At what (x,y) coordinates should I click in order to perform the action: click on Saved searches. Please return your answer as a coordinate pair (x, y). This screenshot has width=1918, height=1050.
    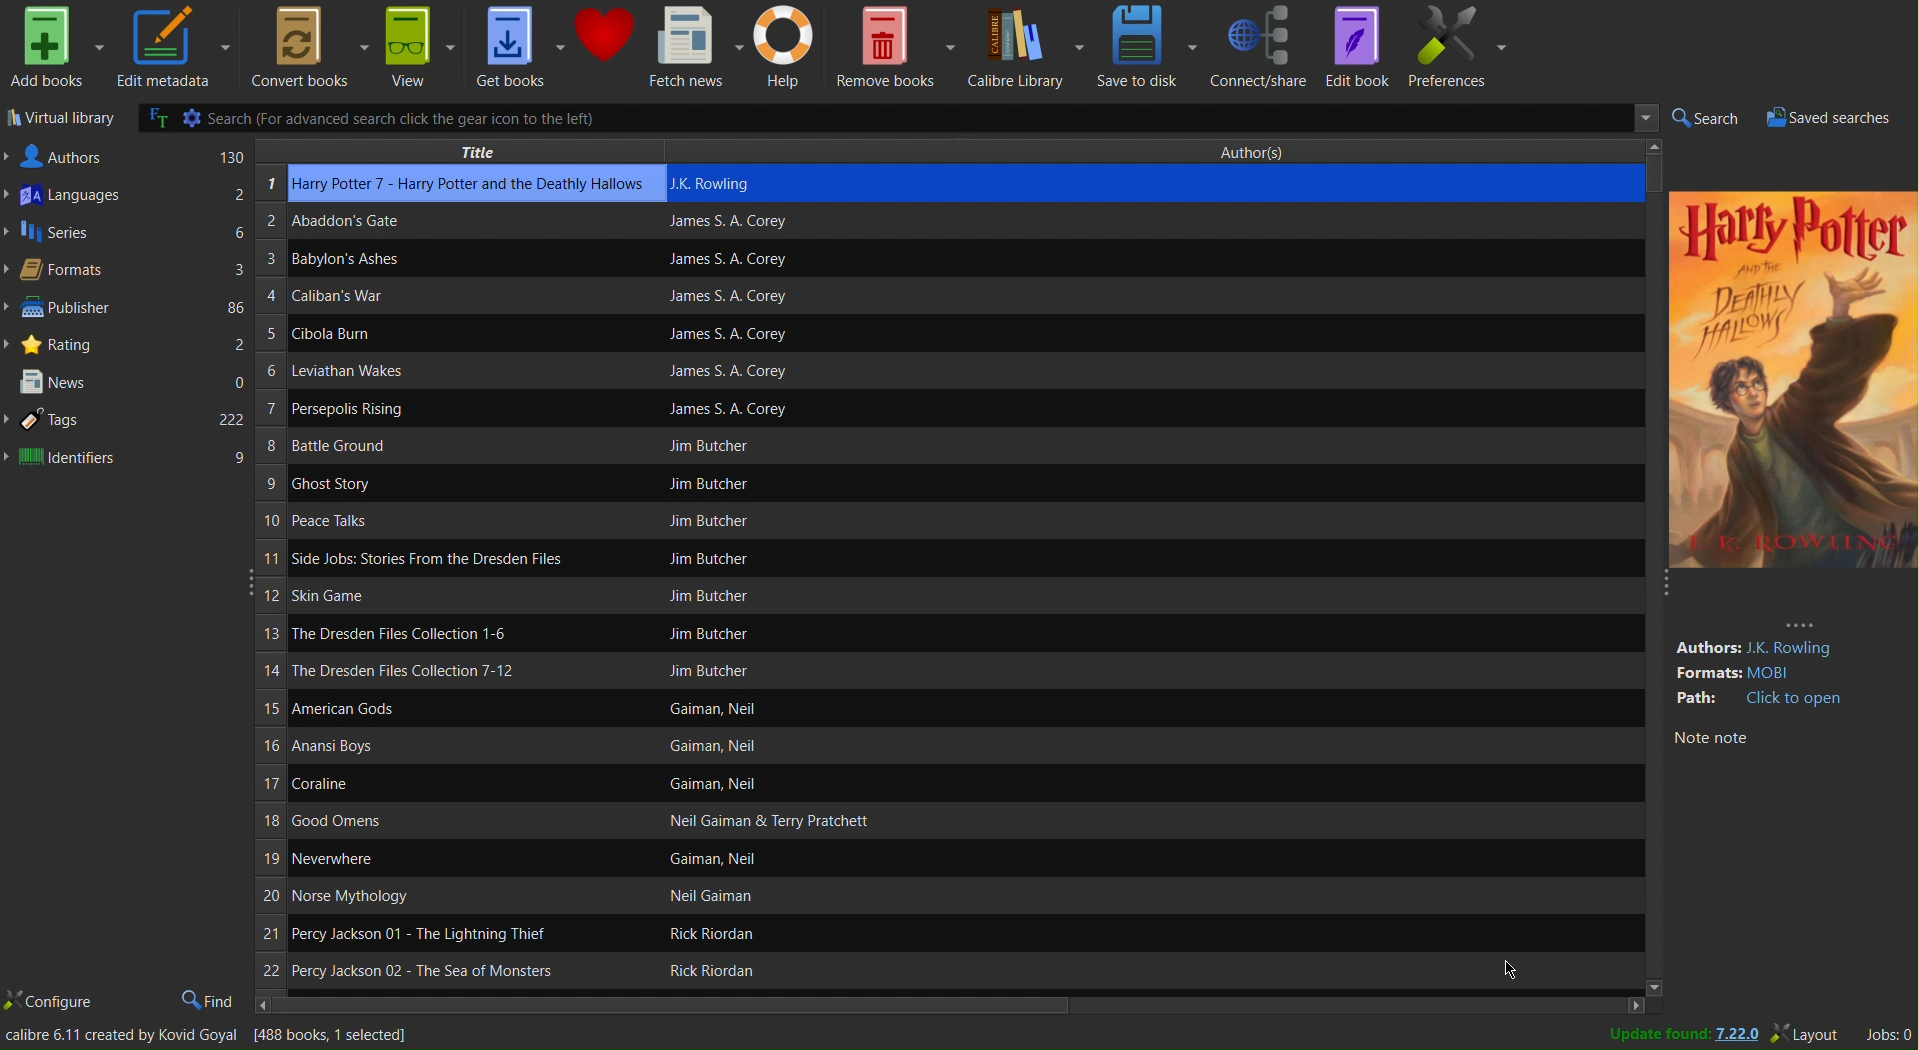
    Looking at the image, I should click on (1839, 117).